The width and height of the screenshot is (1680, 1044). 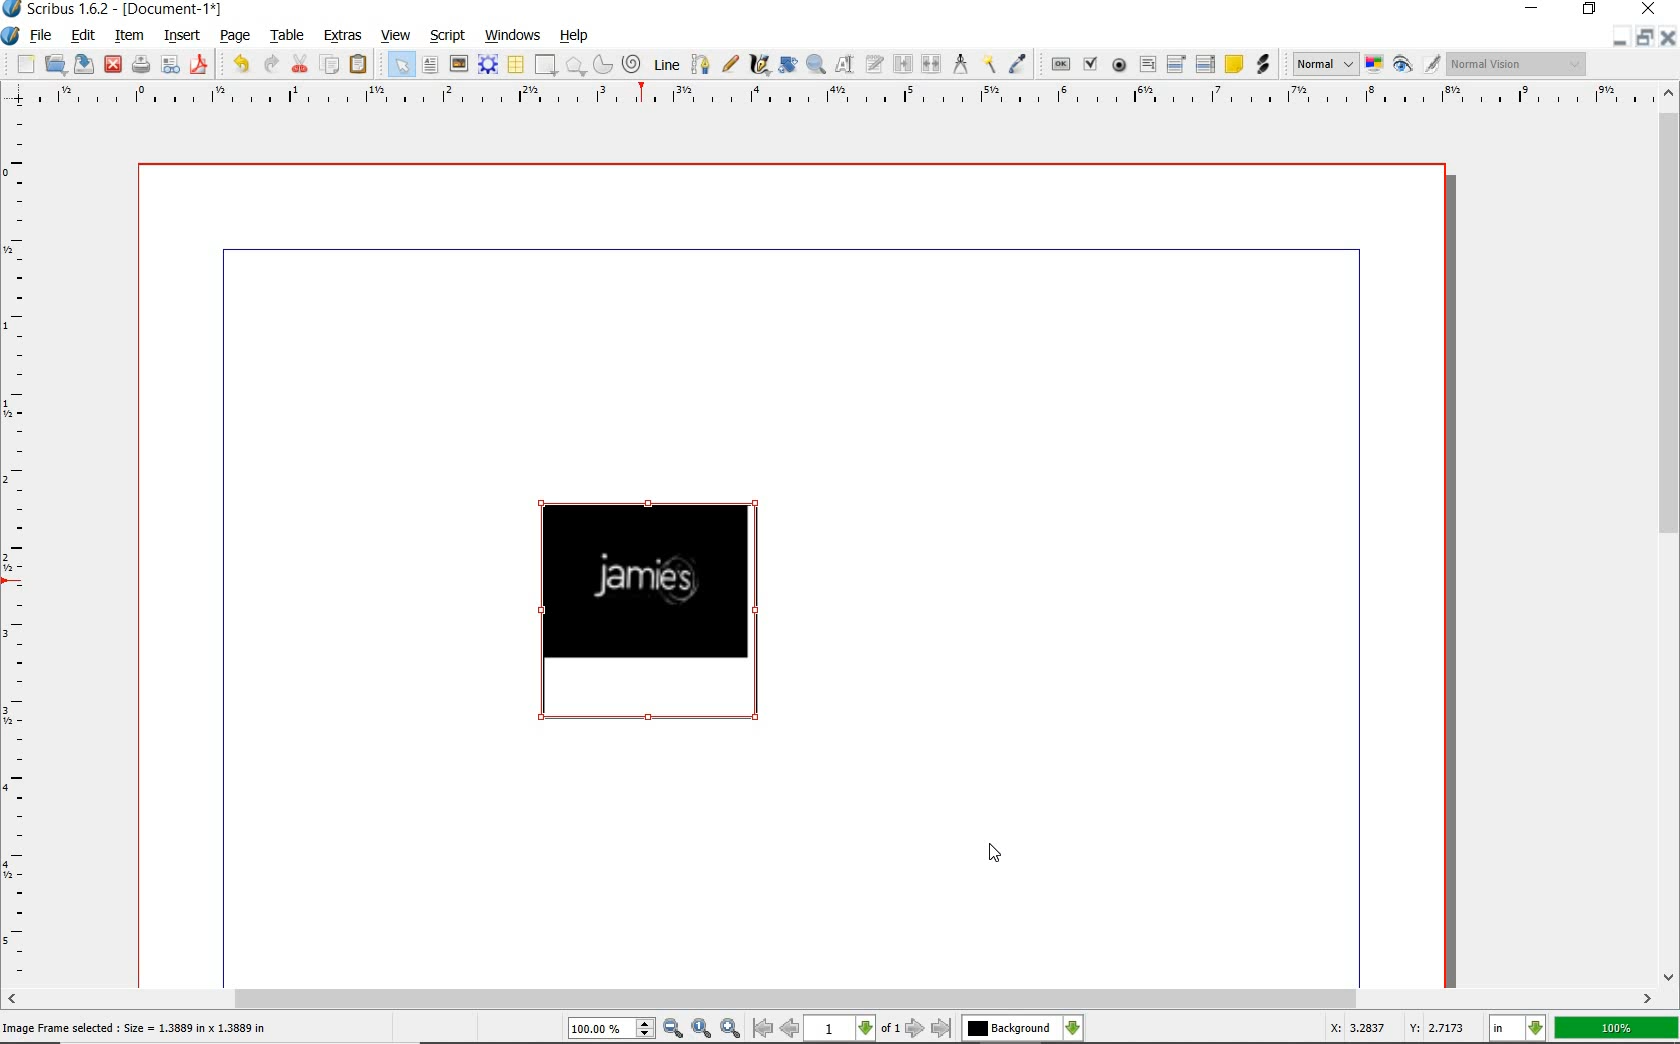 I want to click on image frame selected : size = 1.3889 in x 1.3889 in, so click(x=139, y=1028).